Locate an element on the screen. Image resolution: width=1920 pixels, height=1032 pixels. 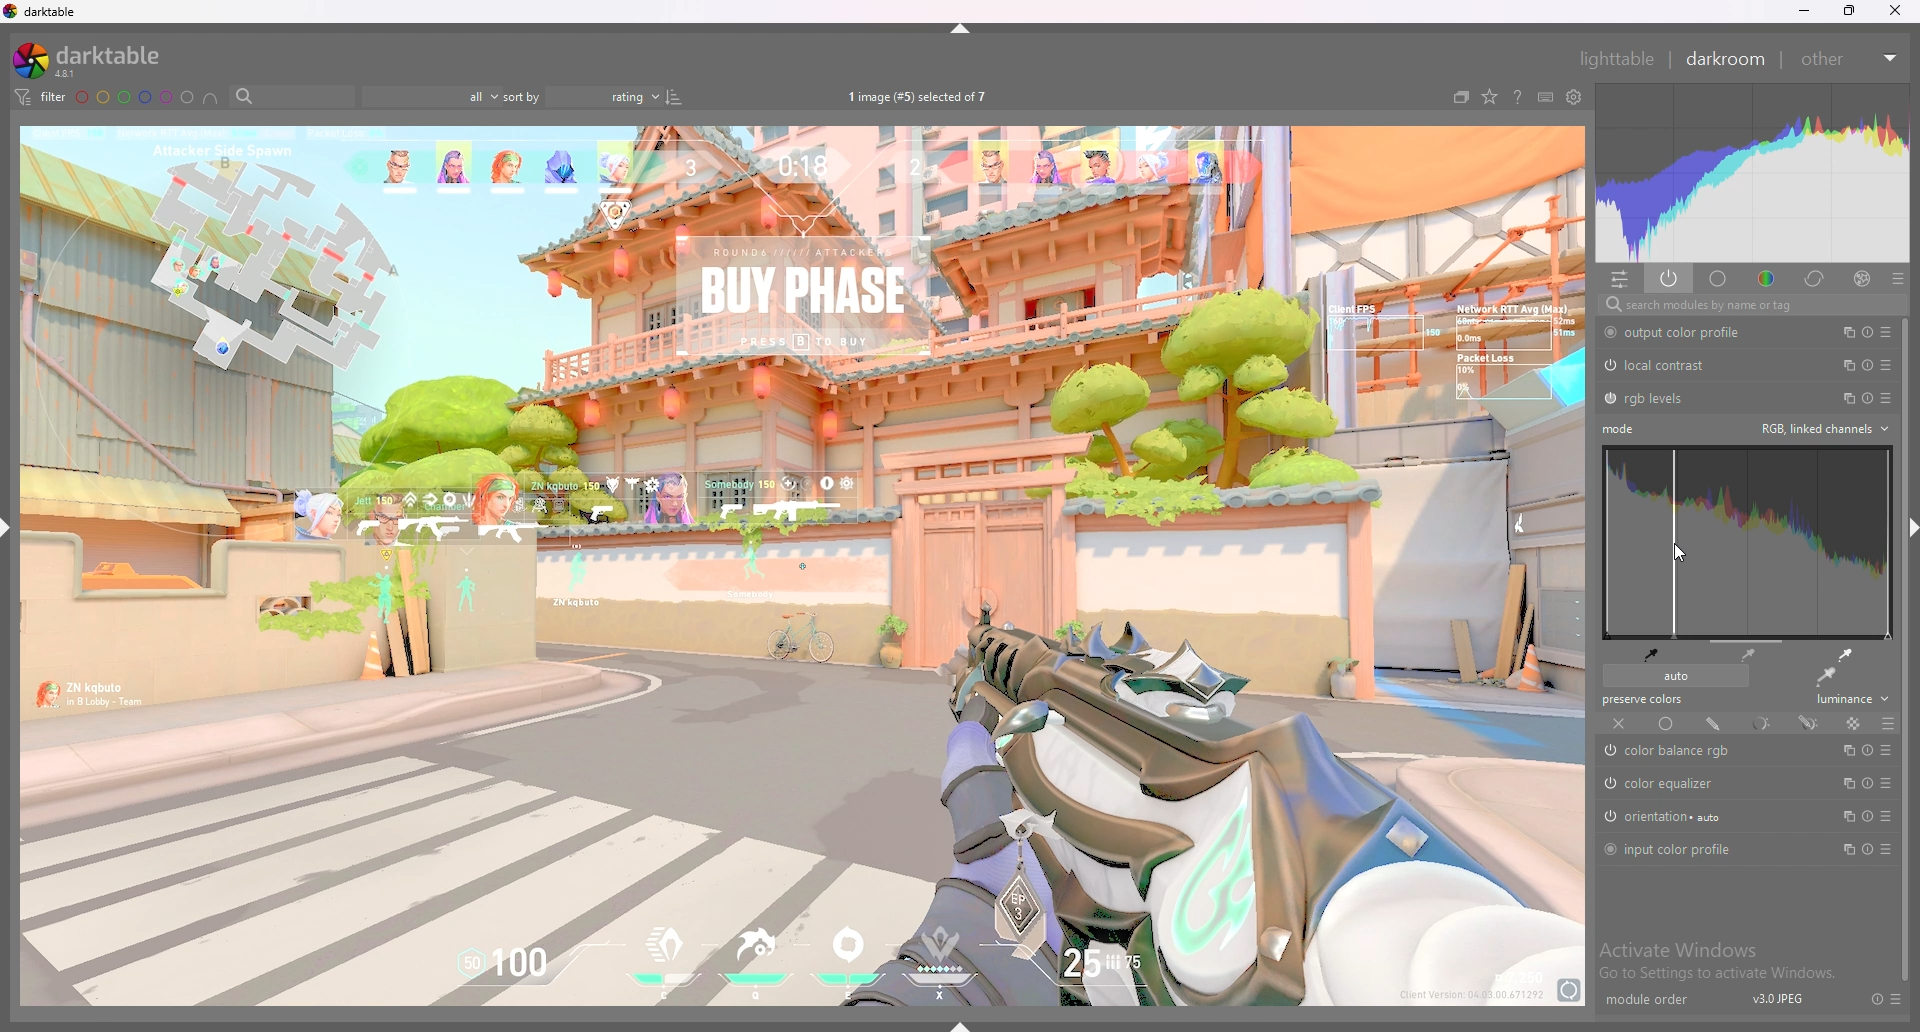
reset is located at coordinates (1866, 365).